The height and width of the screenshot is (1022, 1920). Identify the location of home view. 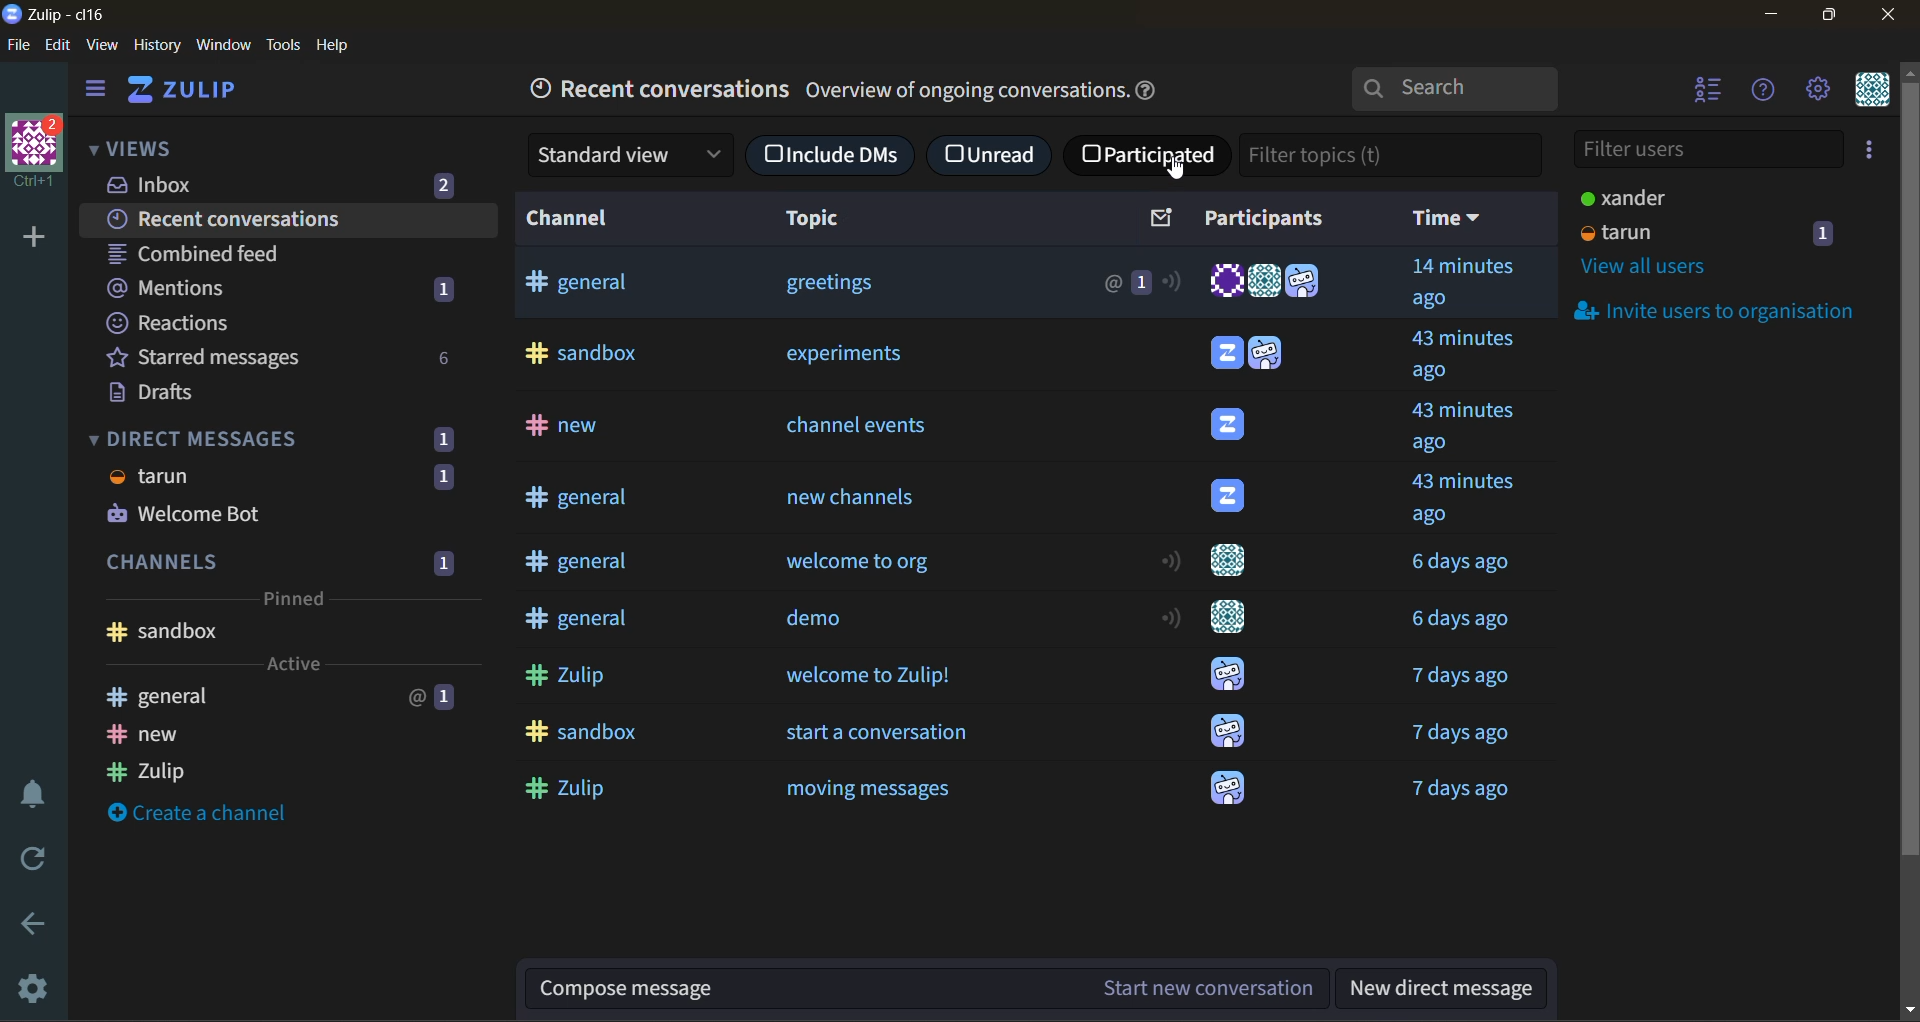
(187, 92).